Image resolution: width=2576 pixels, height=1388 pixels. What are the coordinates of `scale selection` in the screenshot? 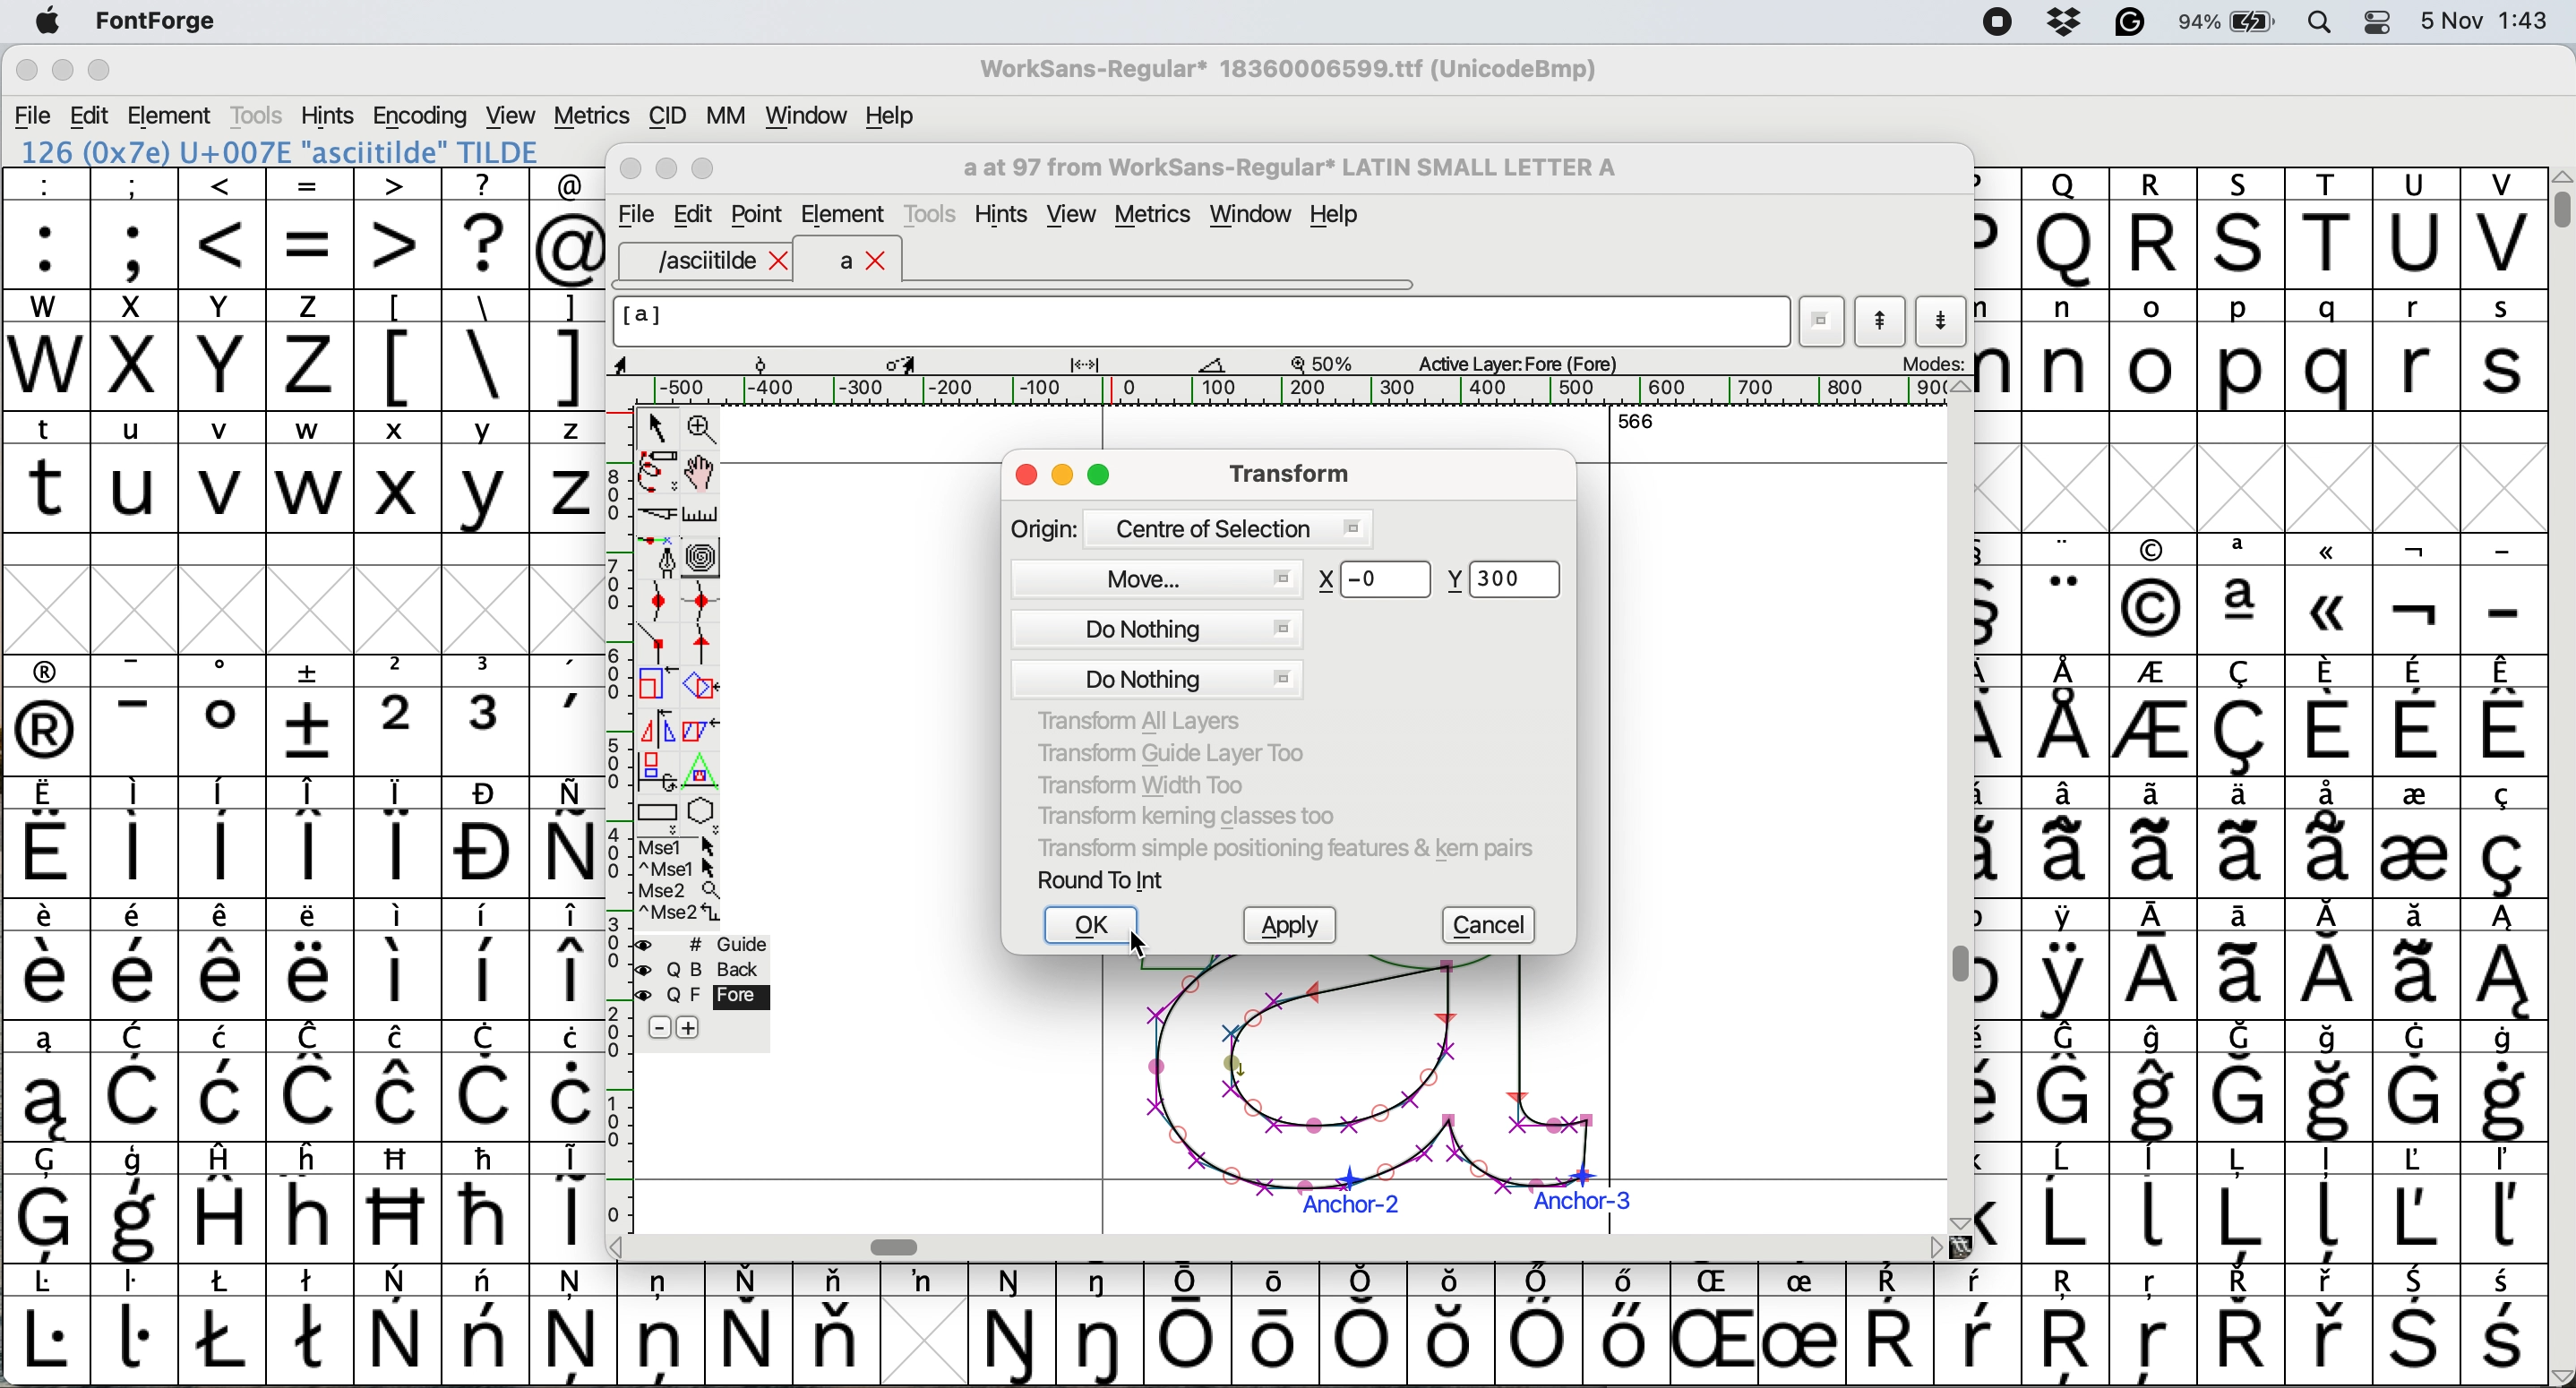 It's located at (659, 683).